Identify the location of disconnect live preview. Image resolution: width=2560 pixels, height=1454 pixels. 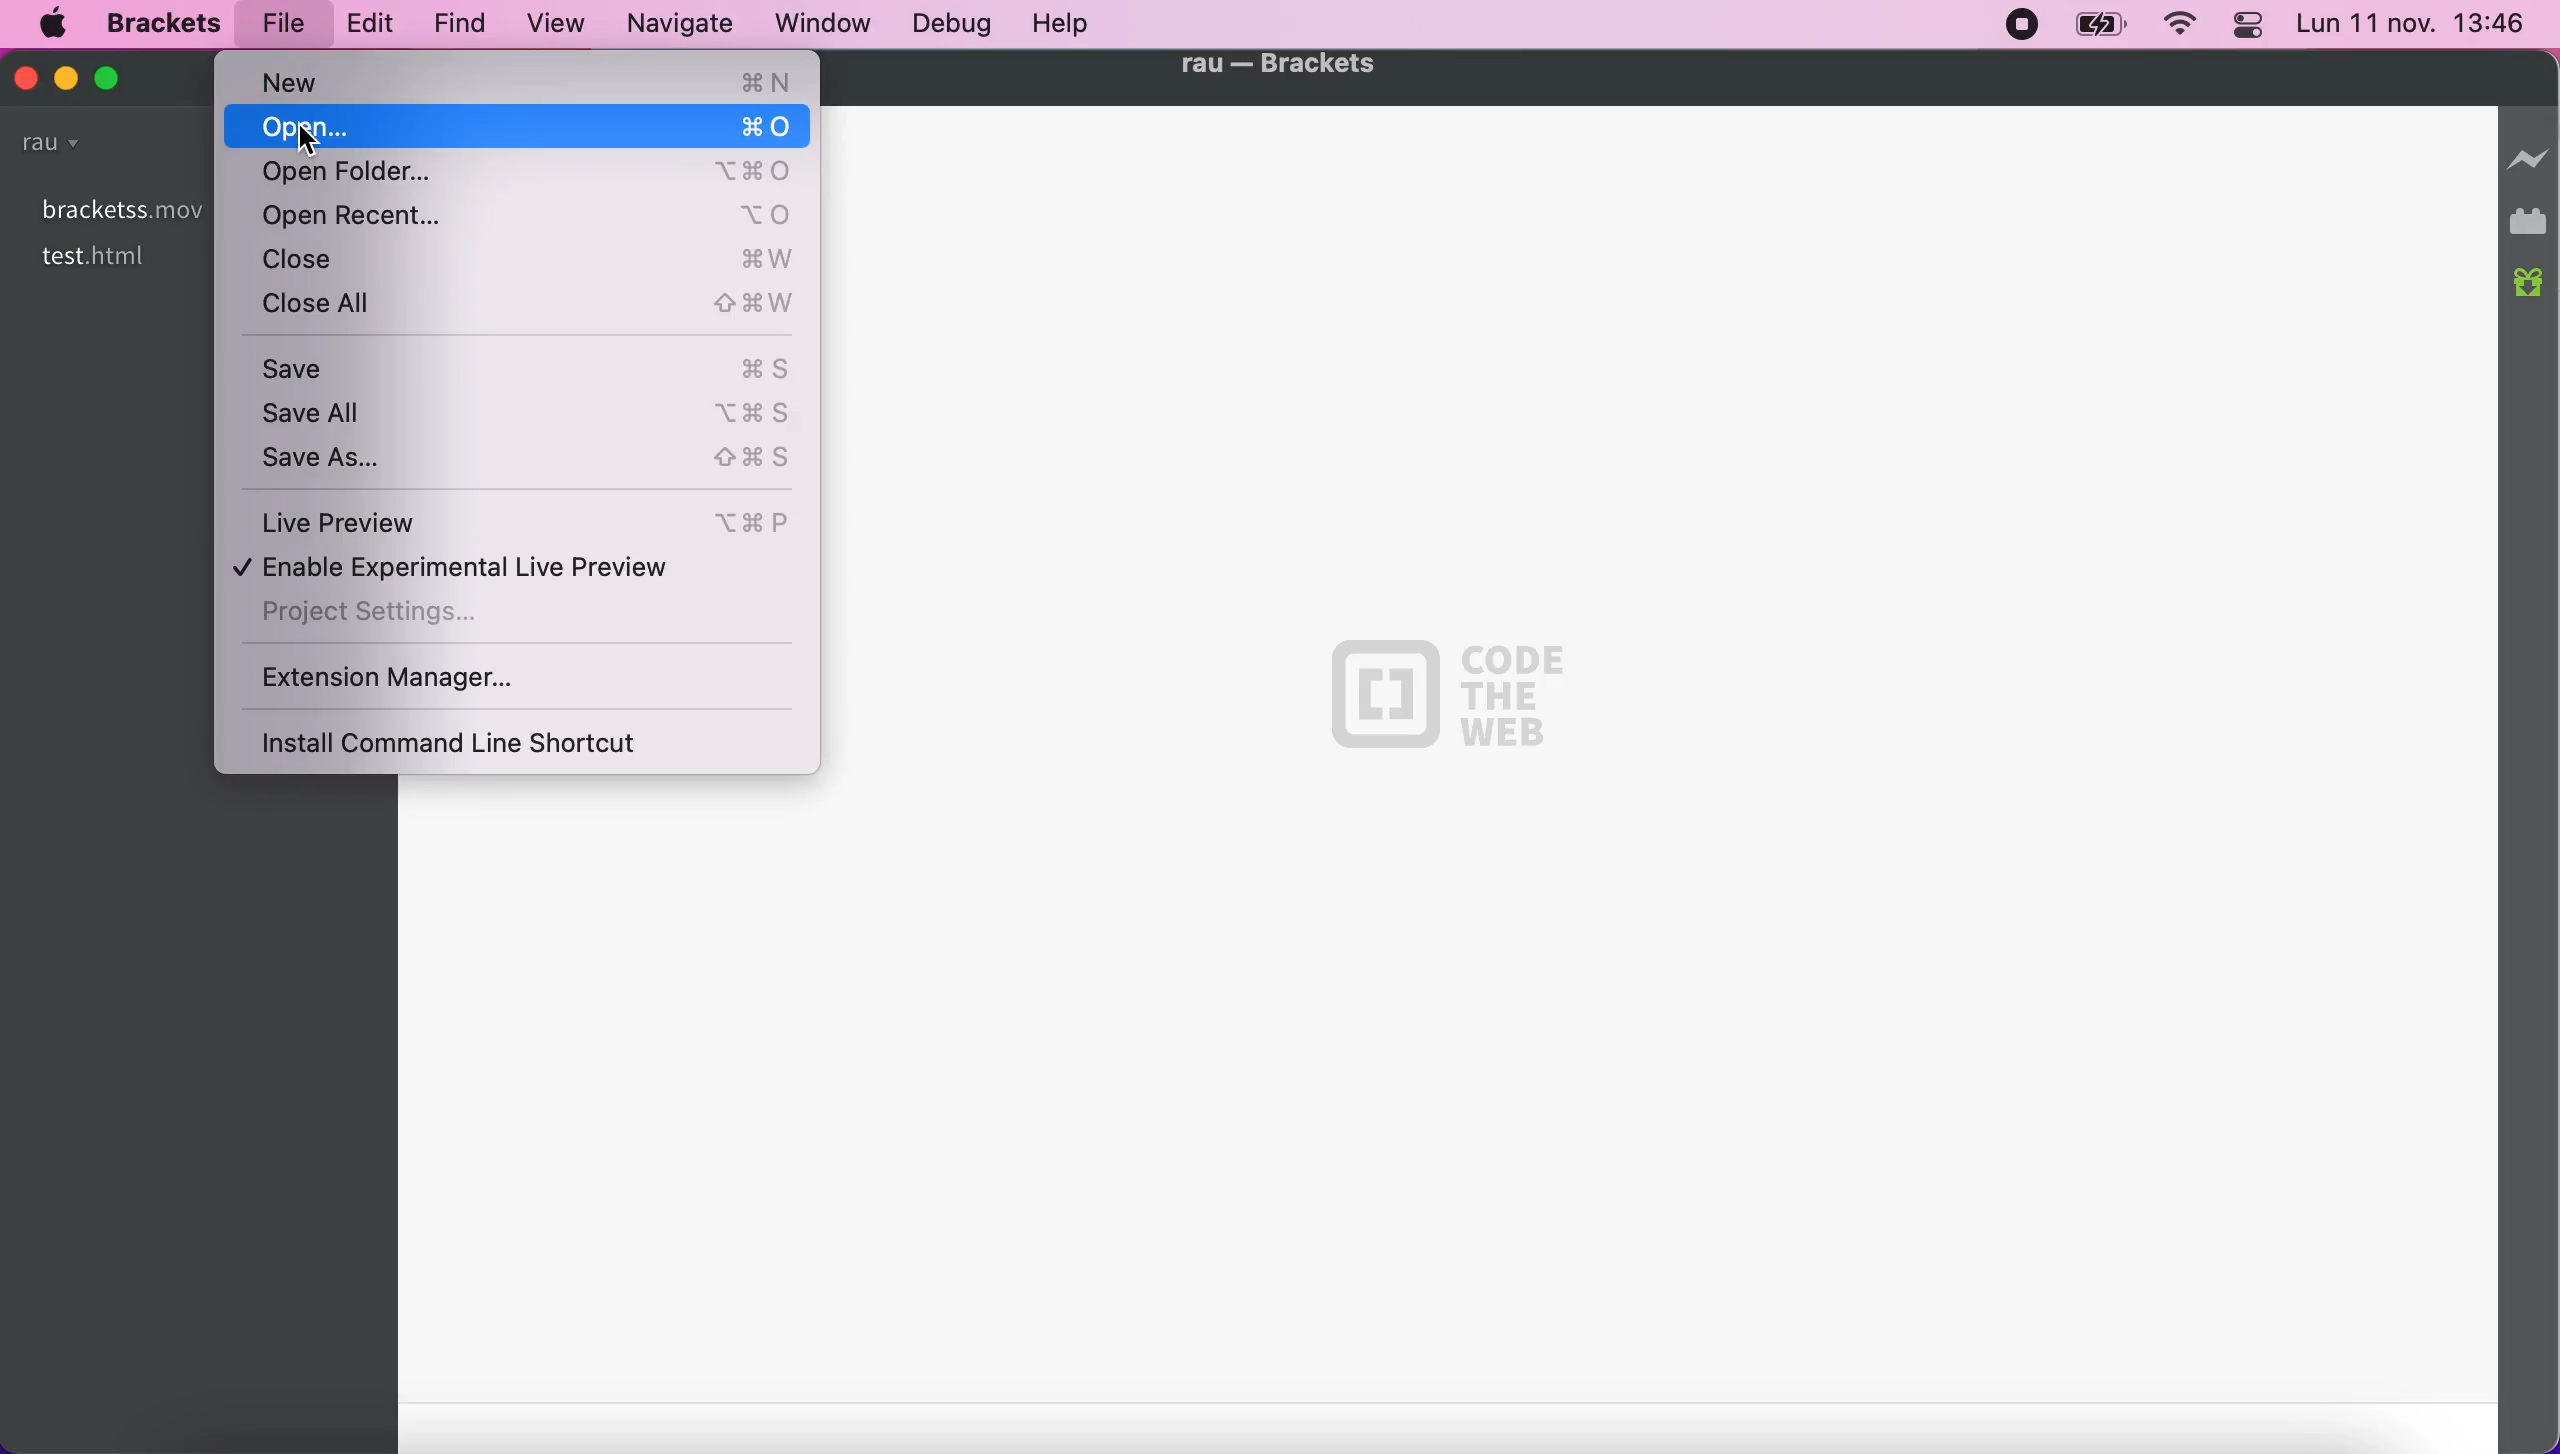
(2530, 158).